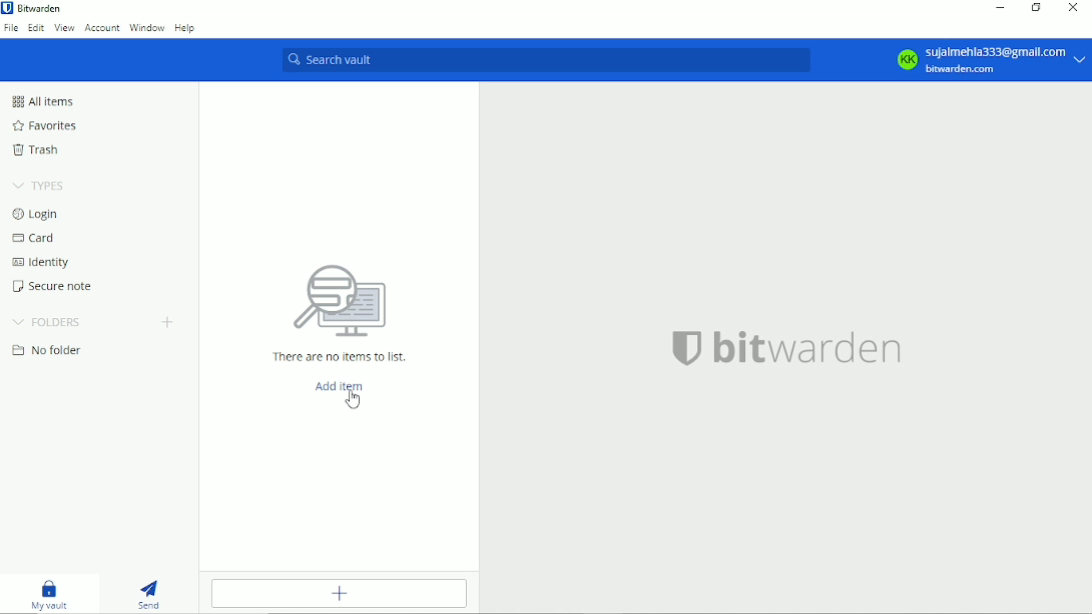 The width and height of the screenshot is (1092, 614). What do you see at coordinates (1074, 7) in the screenshot?
I see `Close` at bounding box center [1074, 7].